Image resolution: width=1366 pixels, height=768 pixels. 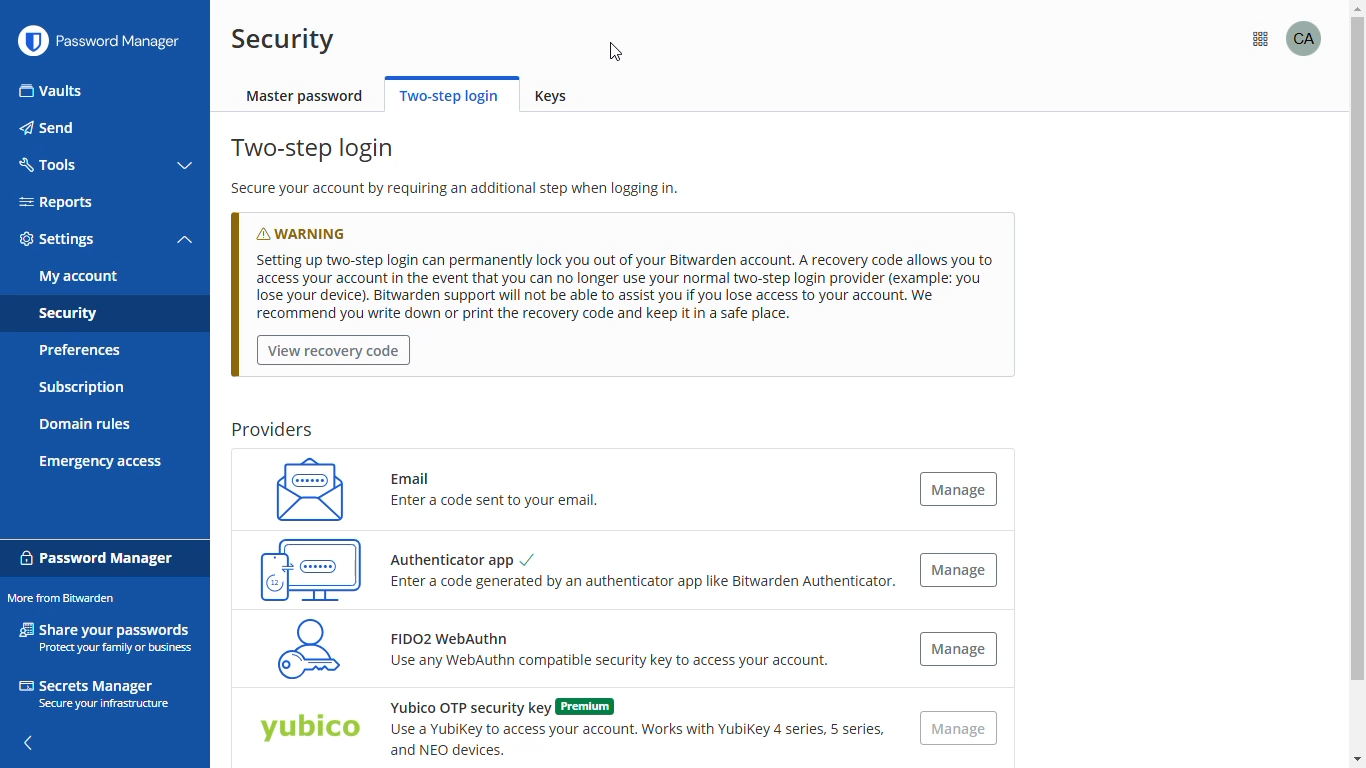 What do you see at coordinates (1321, 38) in the screenshot?
I see `profile` at bounding box center [1321, 38].